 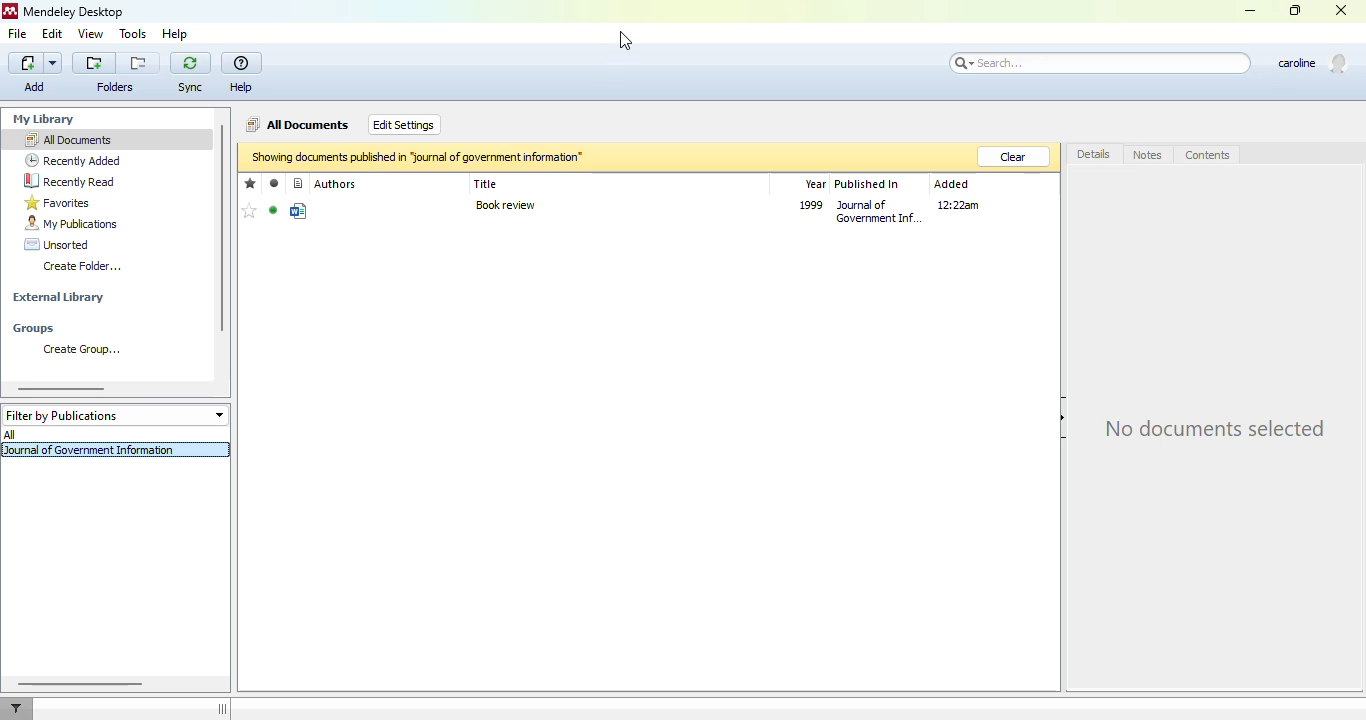 What do you see at coordinates (82, 683) in the screenshot?
I see `horizontal scroll bar` at bounding box center [82, 683].